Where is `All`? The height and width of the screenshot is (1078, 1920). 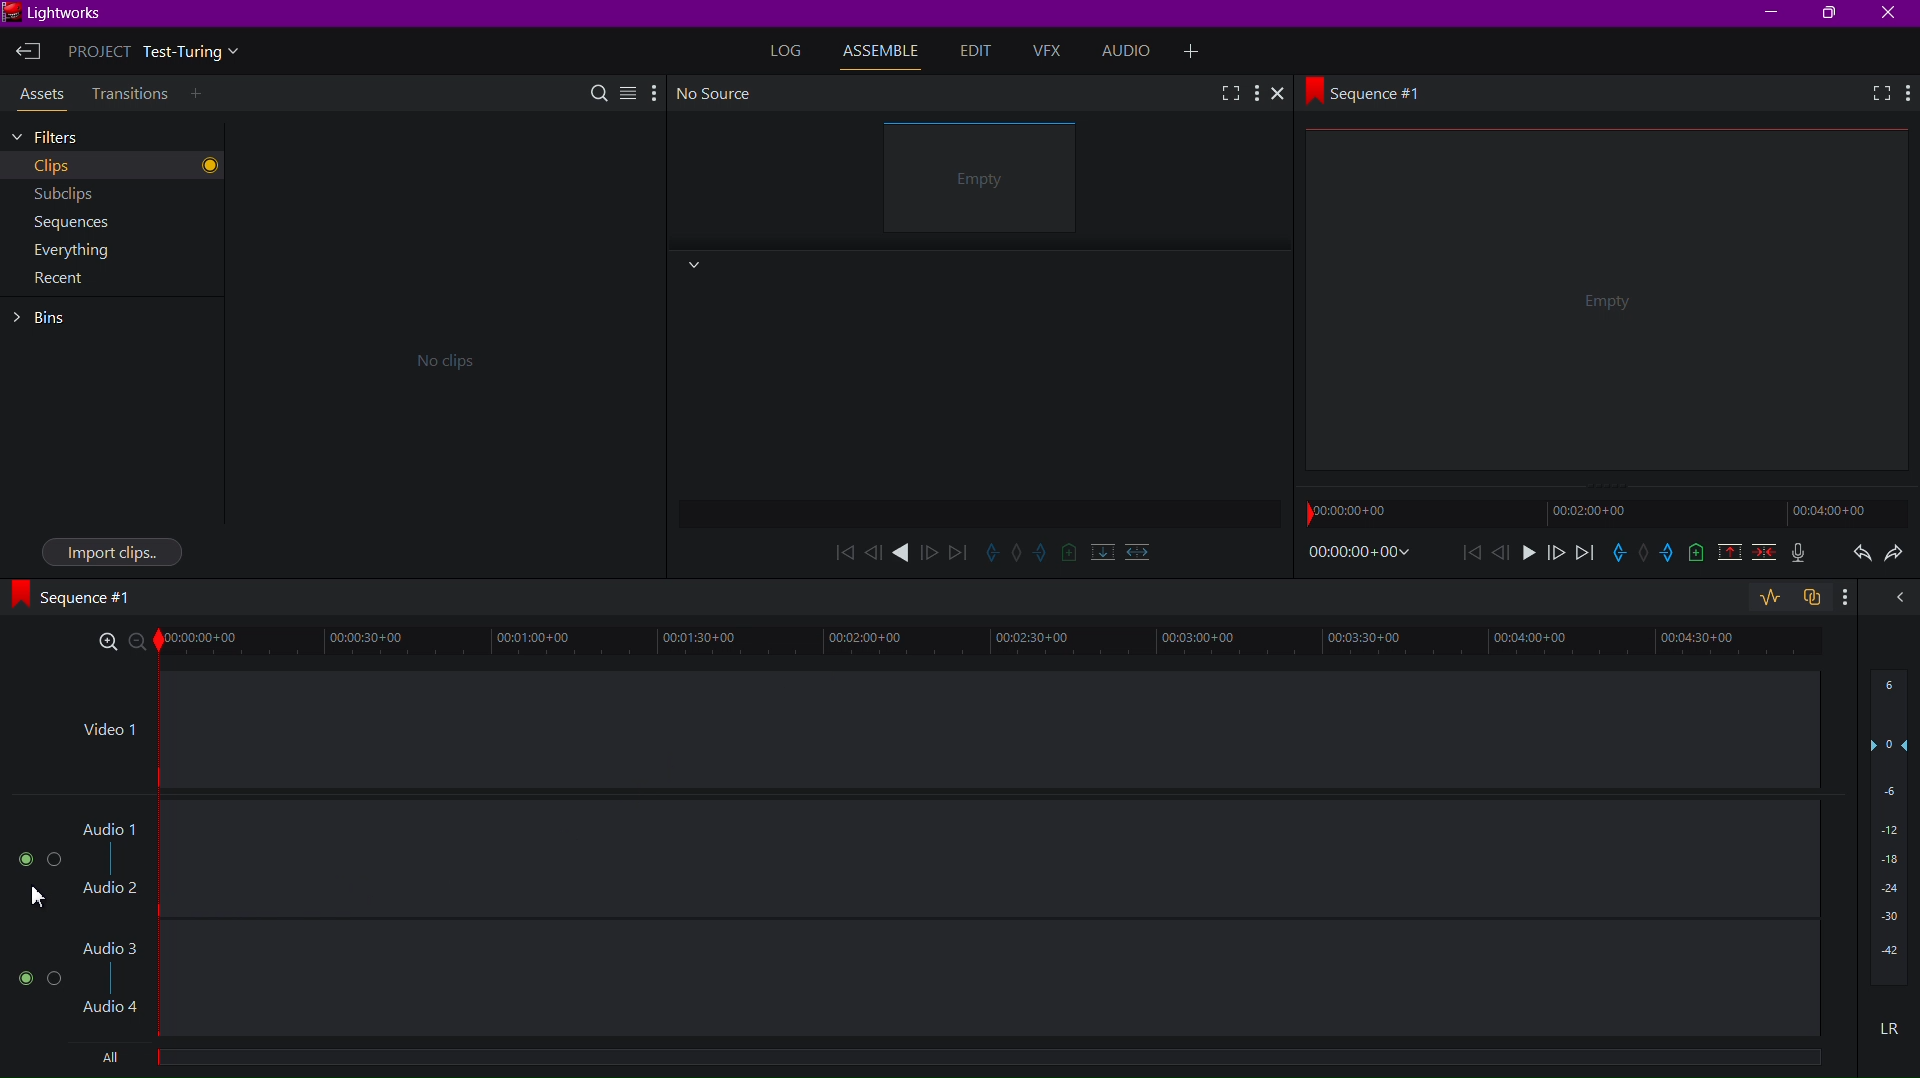
All is located at coordinates (104, 1059).